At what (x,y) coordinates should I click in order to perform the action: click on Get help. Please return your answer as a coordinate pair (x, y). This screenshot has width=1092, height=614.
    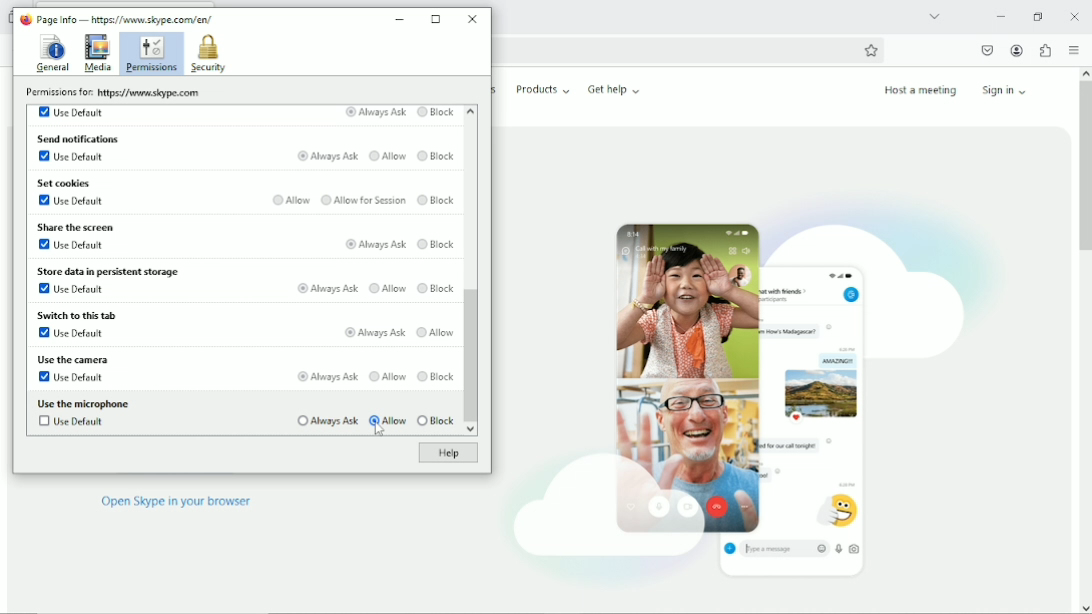
    Looking at the image, I should click on (614, 89).